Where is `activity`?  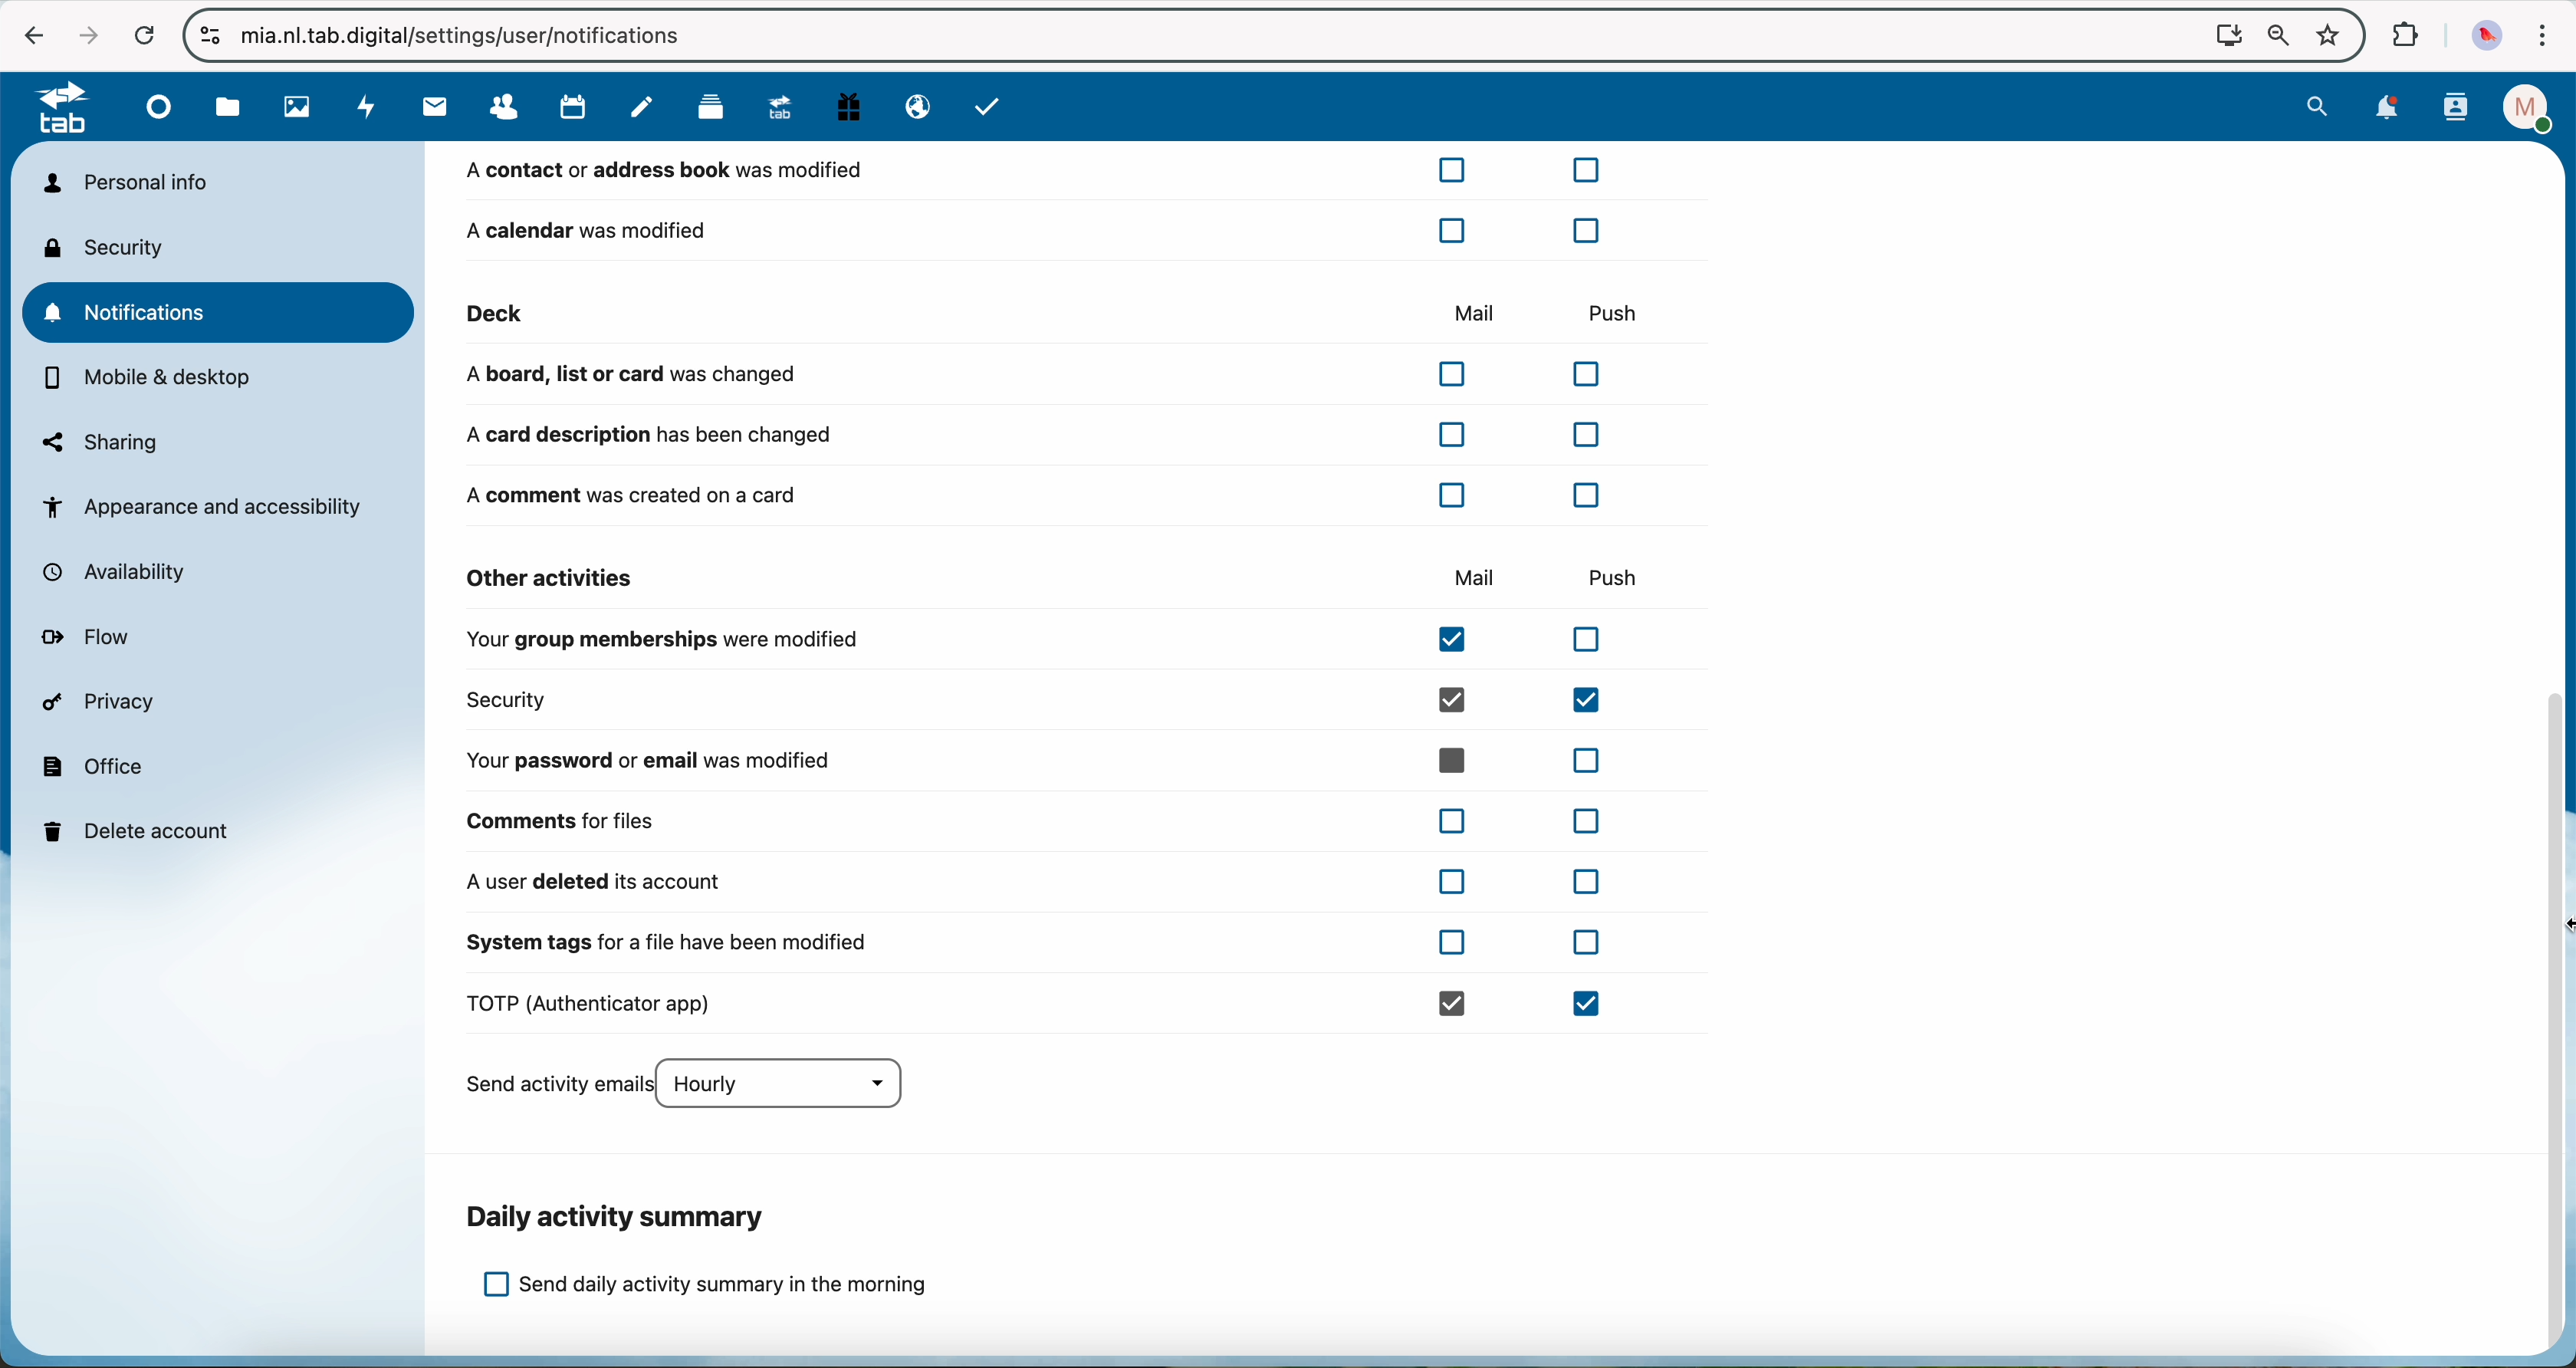
activity is located at coordinates (364, 108).